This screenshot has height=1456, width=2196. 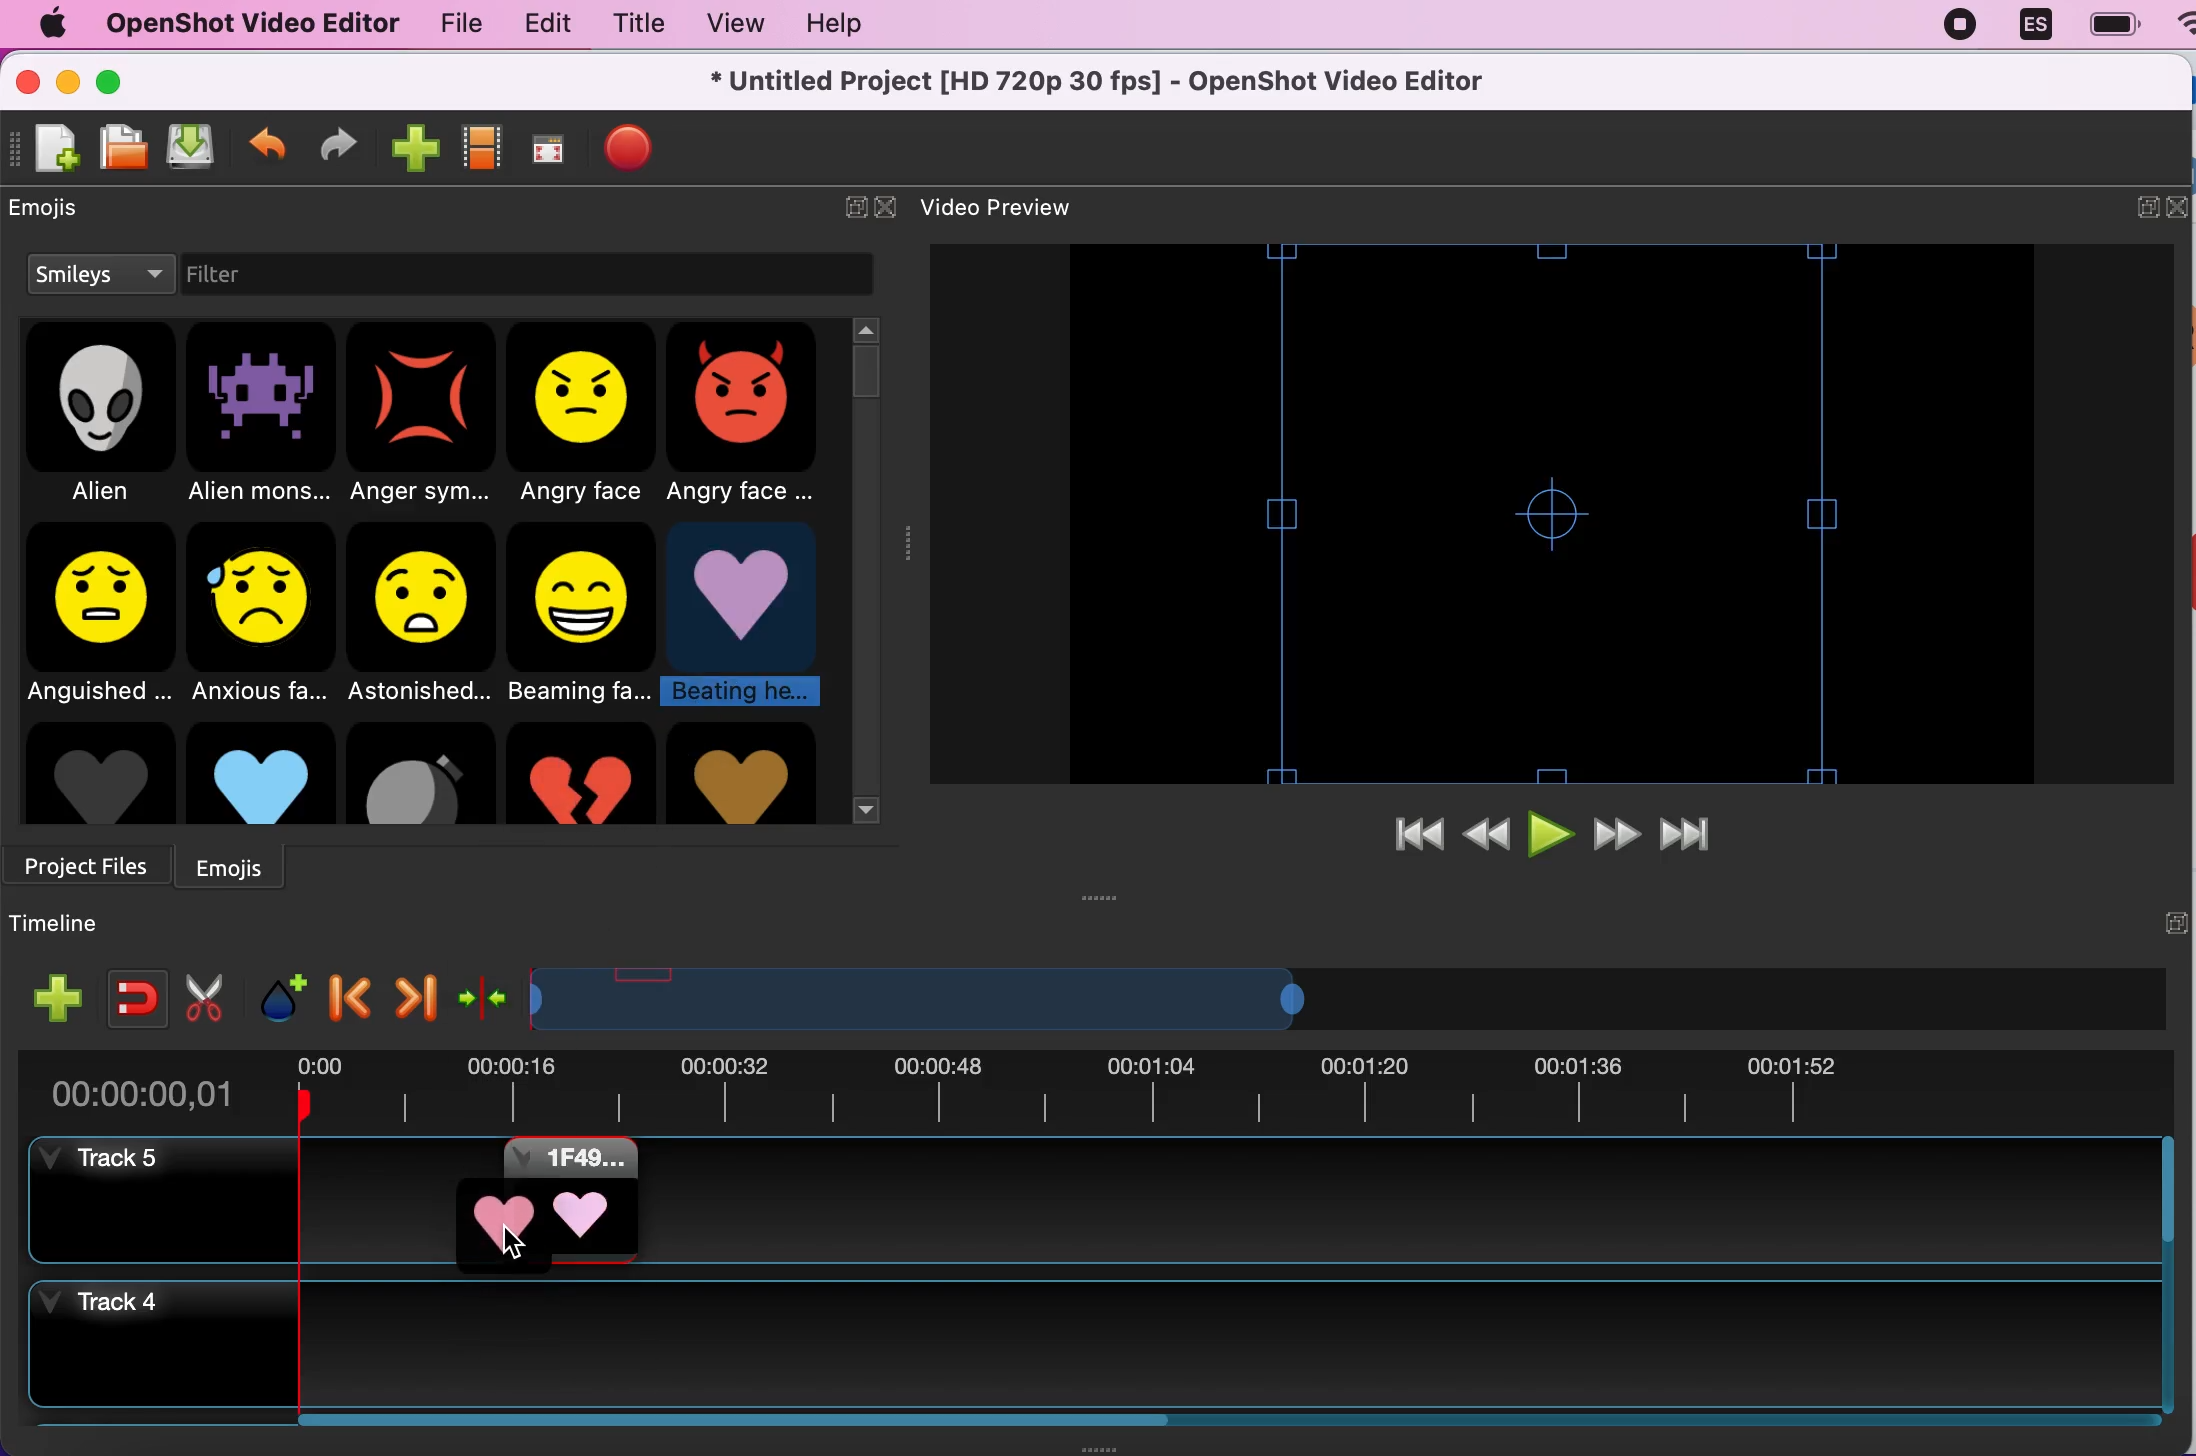 What do you see at coordinates (1206, 1420) in the screenshot?
I see `Horizontal slide bar` at bounding box center [1206, 1420].